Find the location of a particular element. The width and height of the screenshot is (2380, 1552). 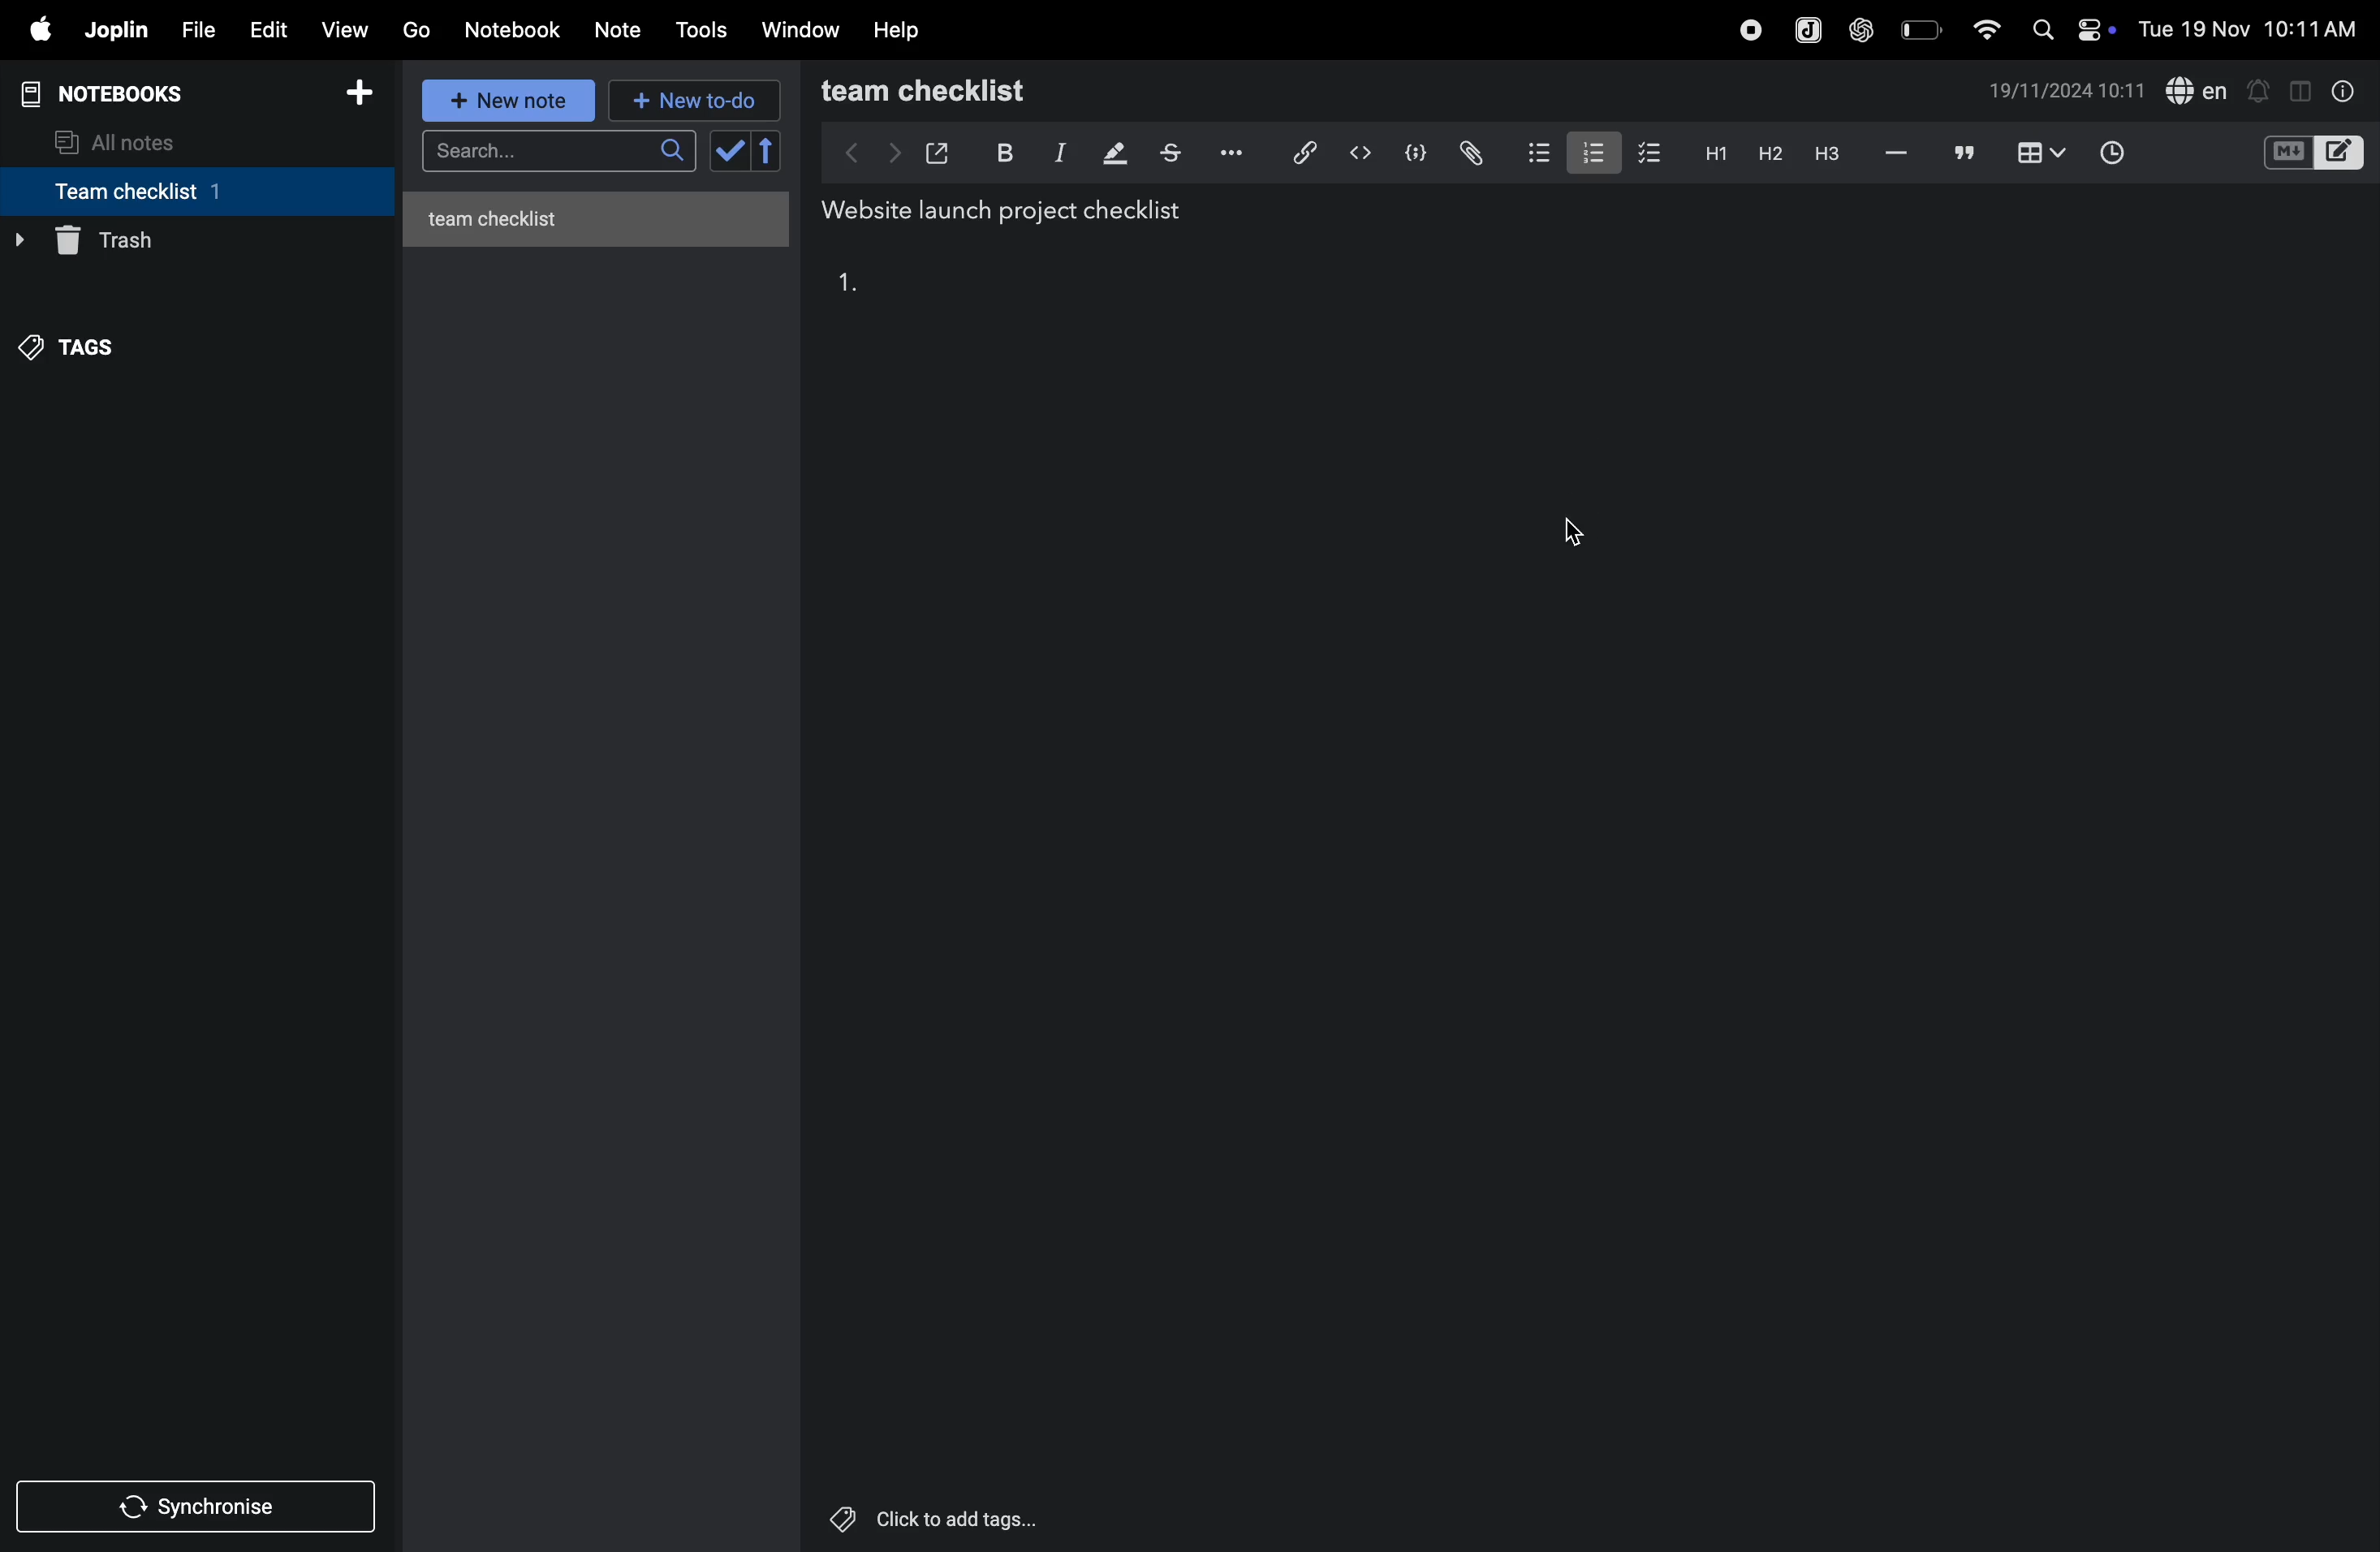

notebooks is located at coordinates (114, 91).